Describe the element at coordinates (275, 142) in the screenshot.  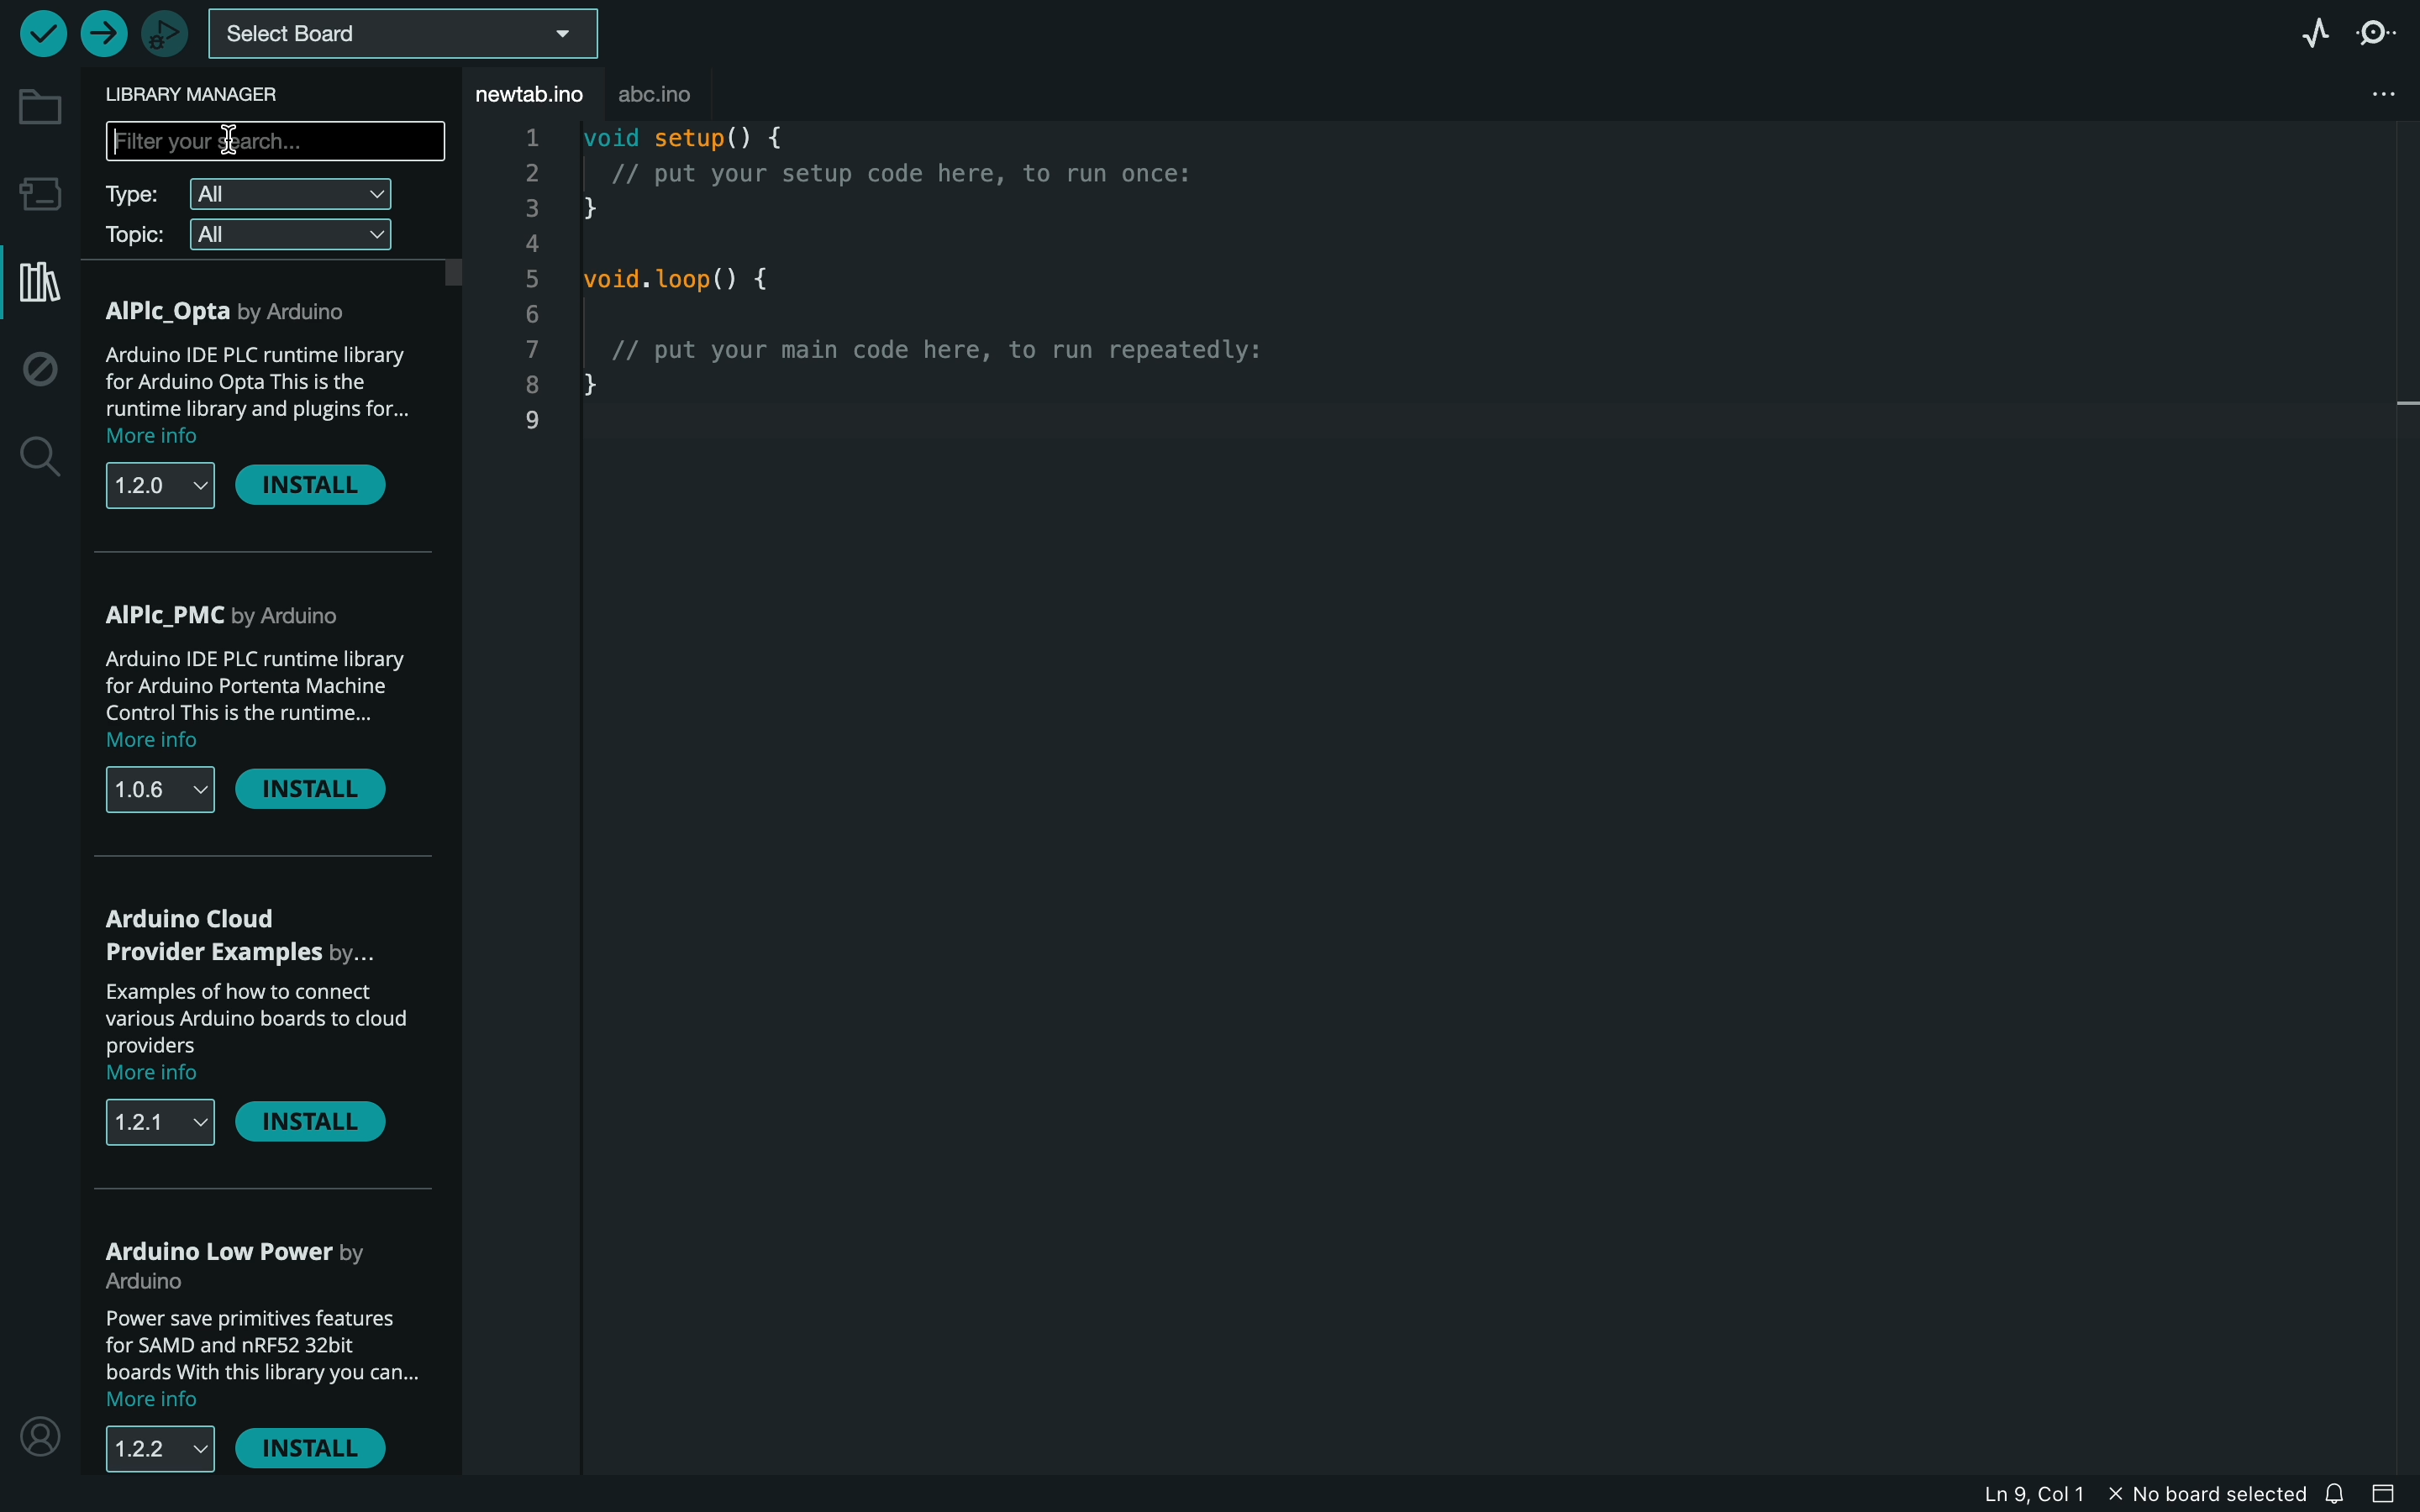
I see `search bar` at that location.